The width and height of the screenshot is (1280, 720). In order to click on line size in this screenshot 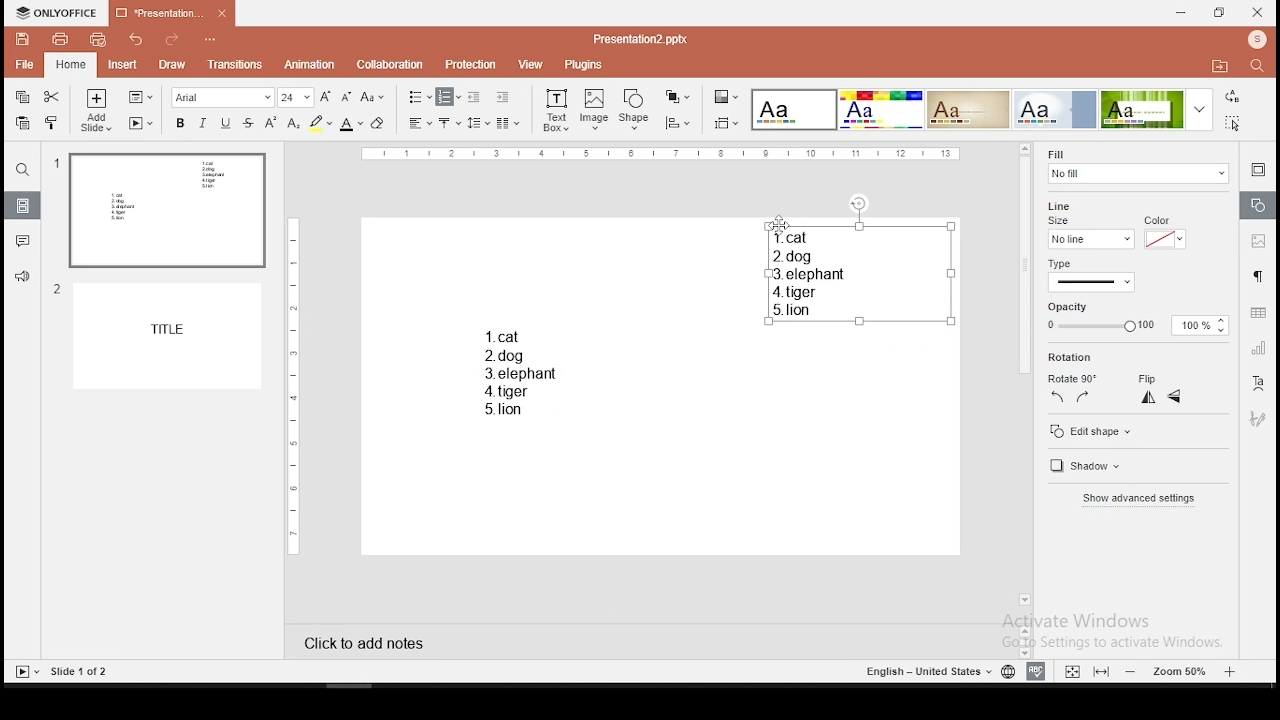, I will do `click(1064, 212)`.